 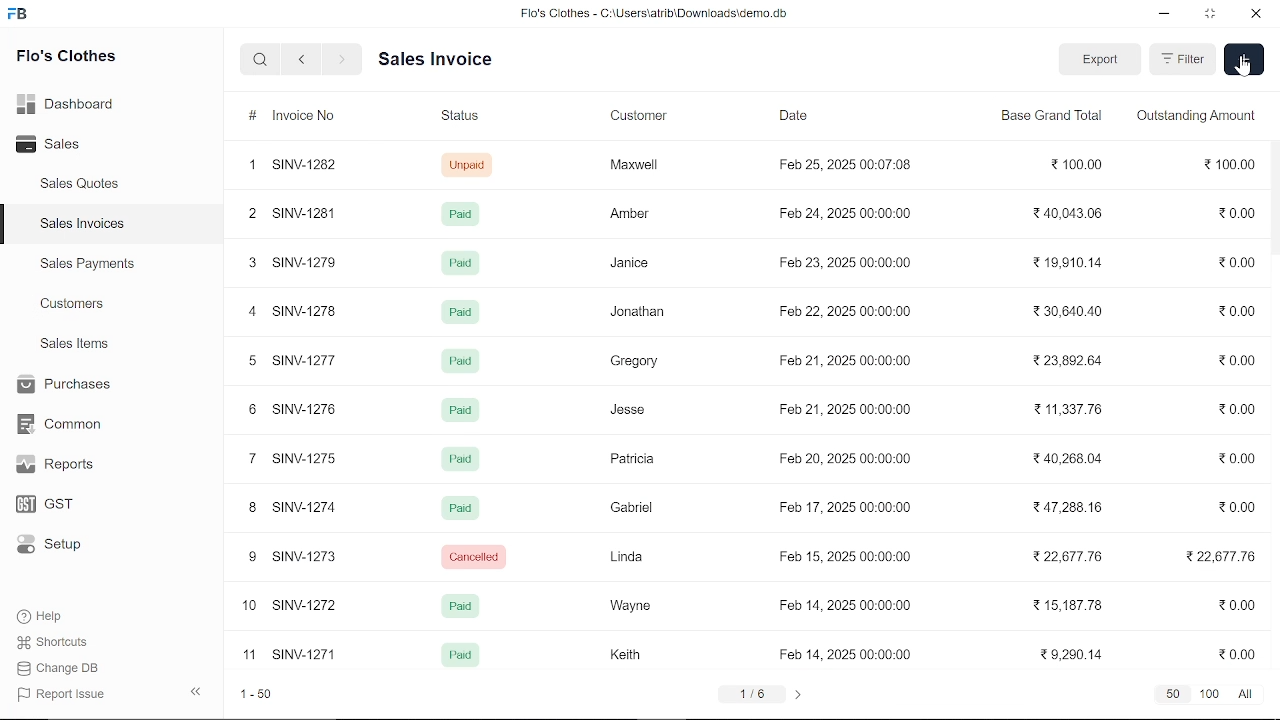 What do you see at coordinates (753, 408) in the screenshot?
I see `8 SINV-1276 Paid Jesse Feb 21, 2025 00:00:00 311,337.76  0.00` at bounding box center [753, 408].